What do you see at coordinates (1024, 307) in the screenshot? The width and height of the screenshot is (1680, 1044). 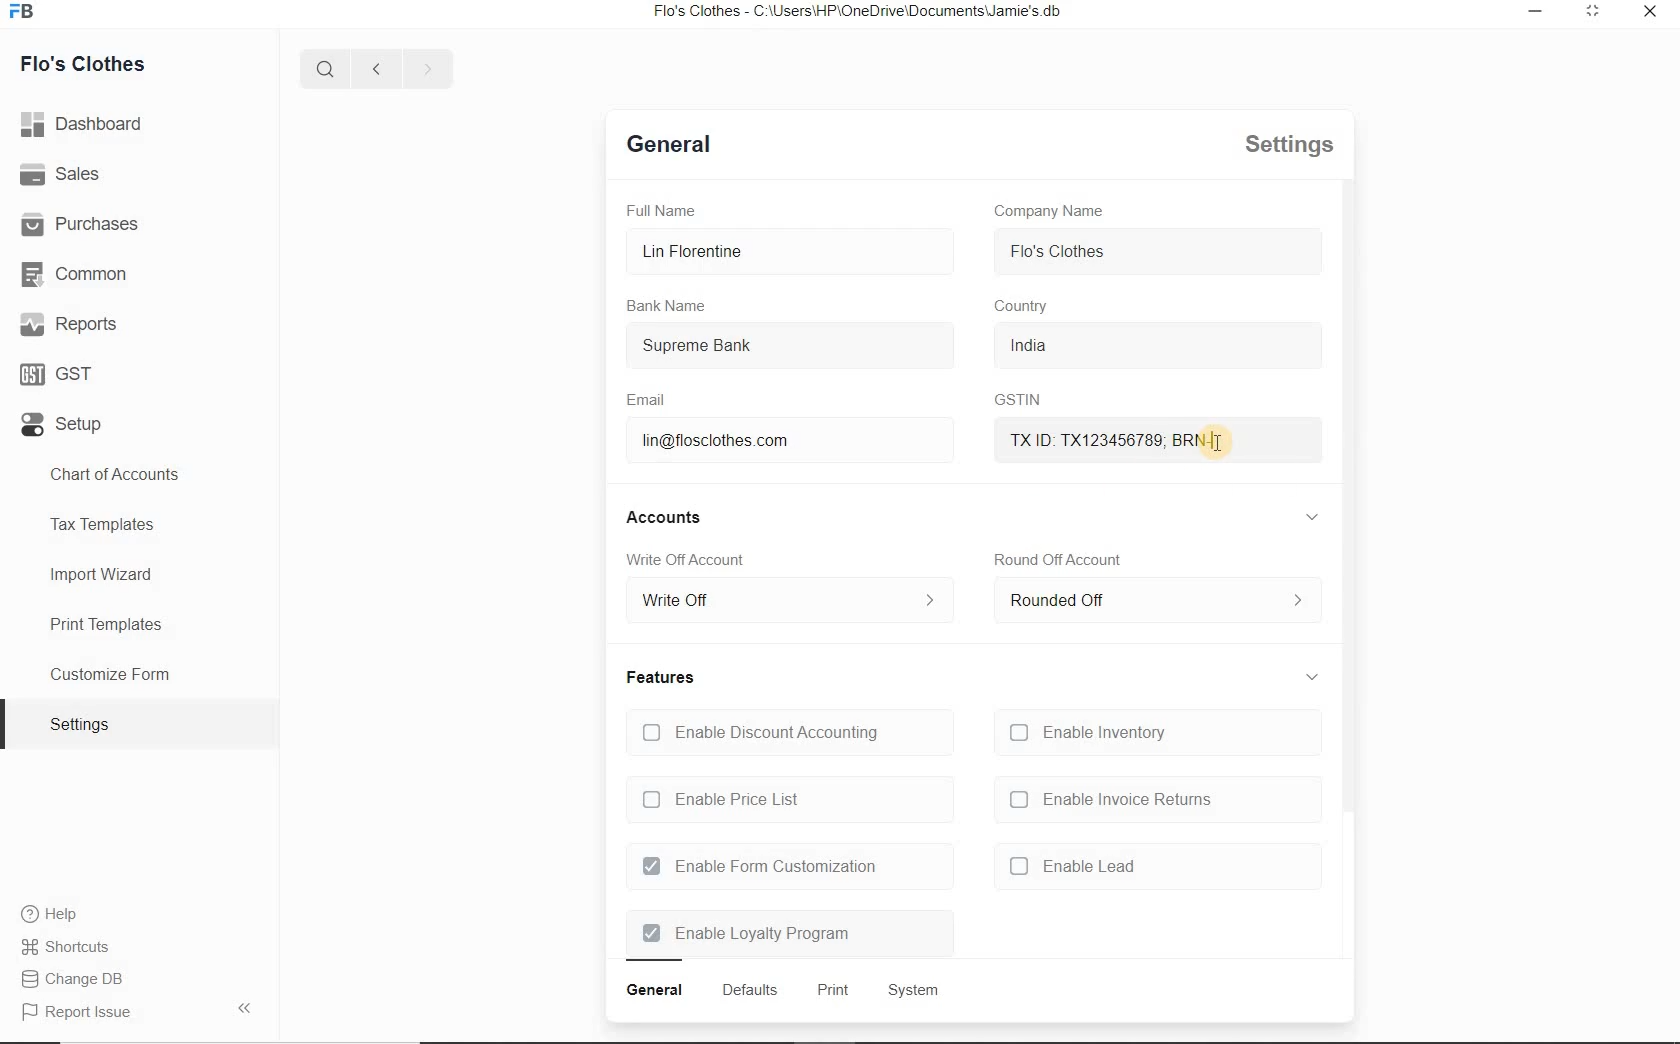 I see `country` at bounding box center [1024, 307].